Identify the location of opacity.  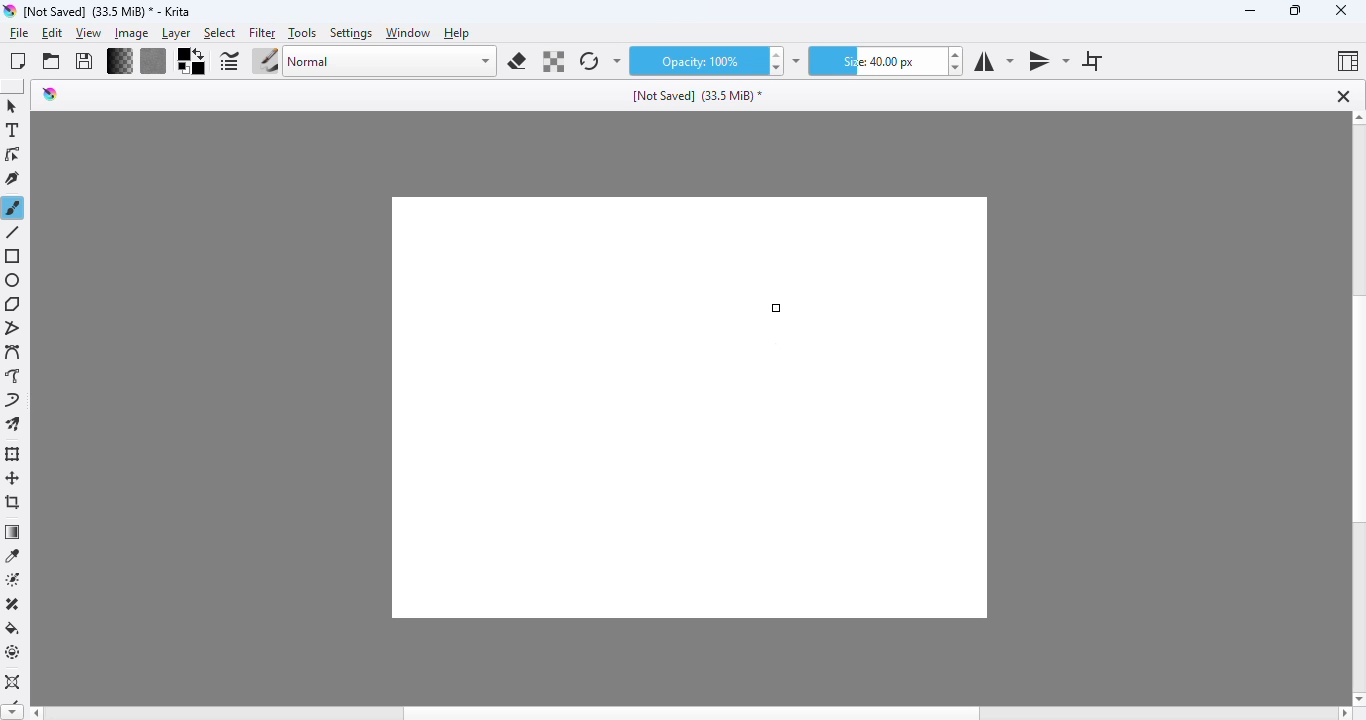
(698, 61).